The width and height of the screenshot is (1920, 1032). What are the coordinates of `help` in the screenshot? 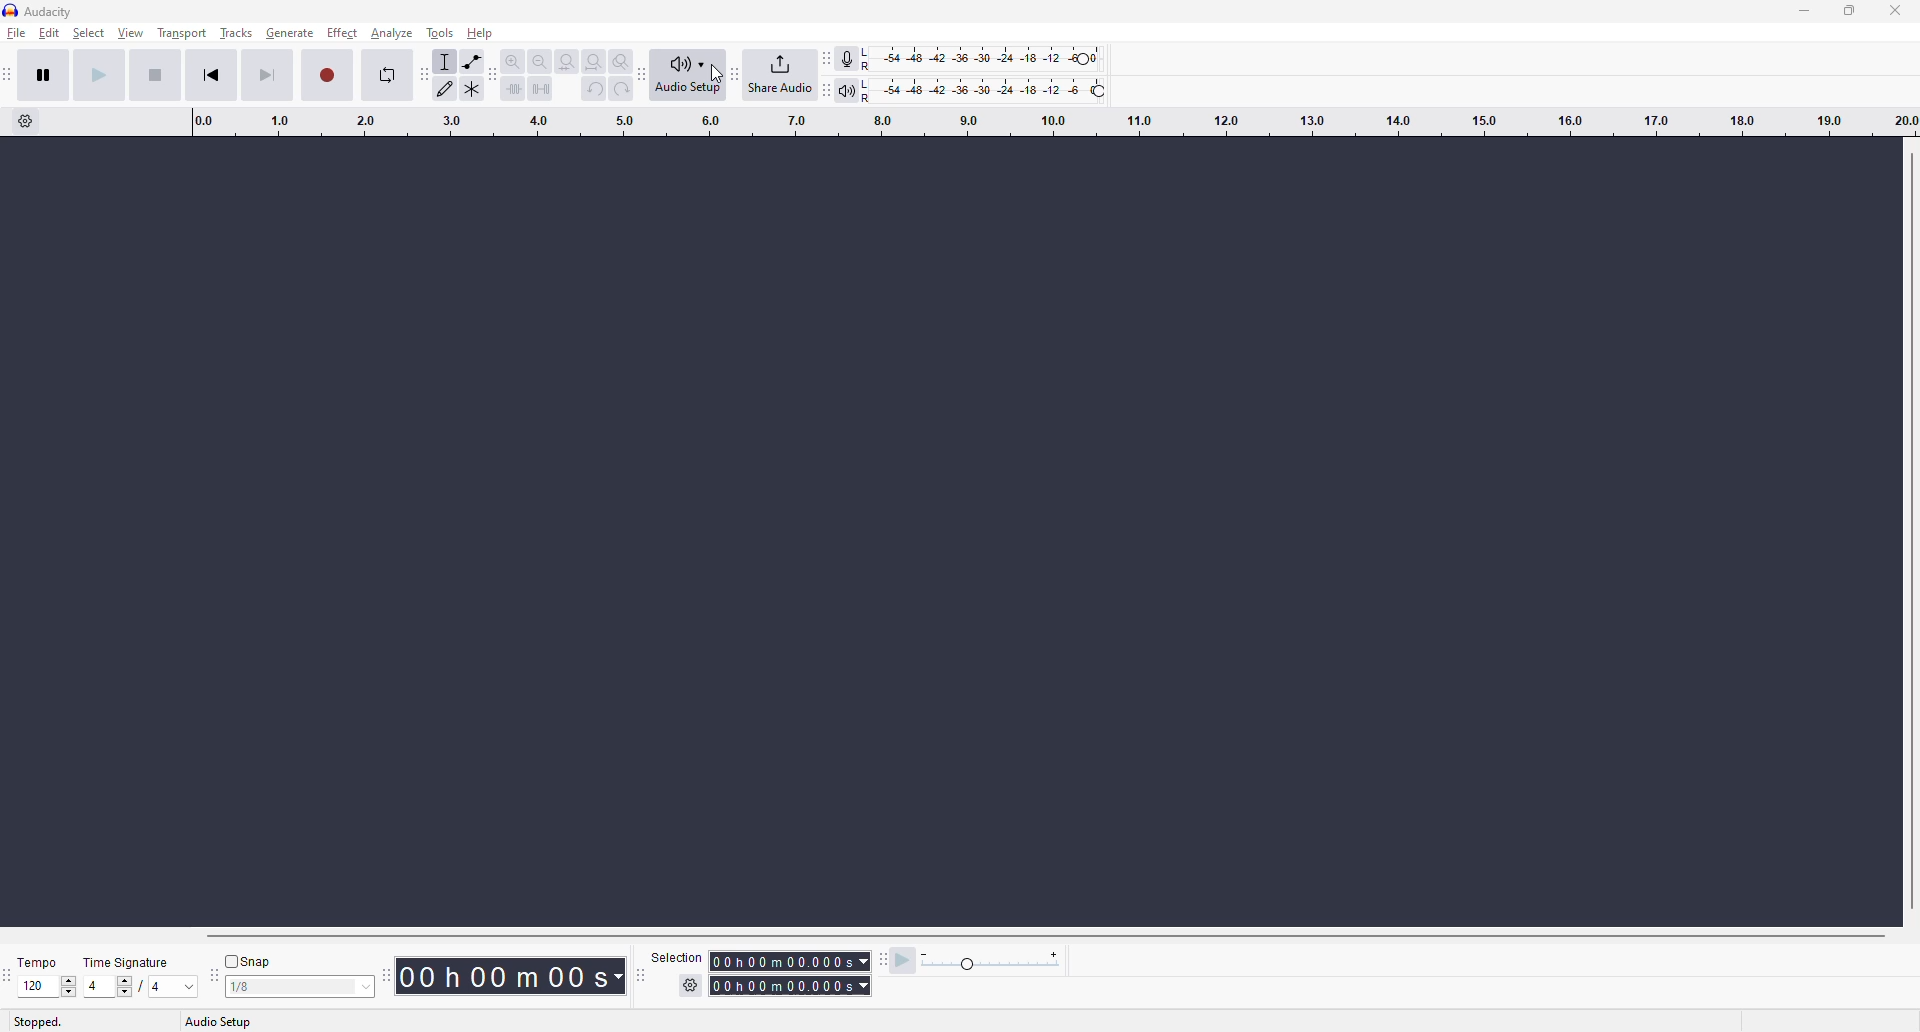 It's located at (468, 33).